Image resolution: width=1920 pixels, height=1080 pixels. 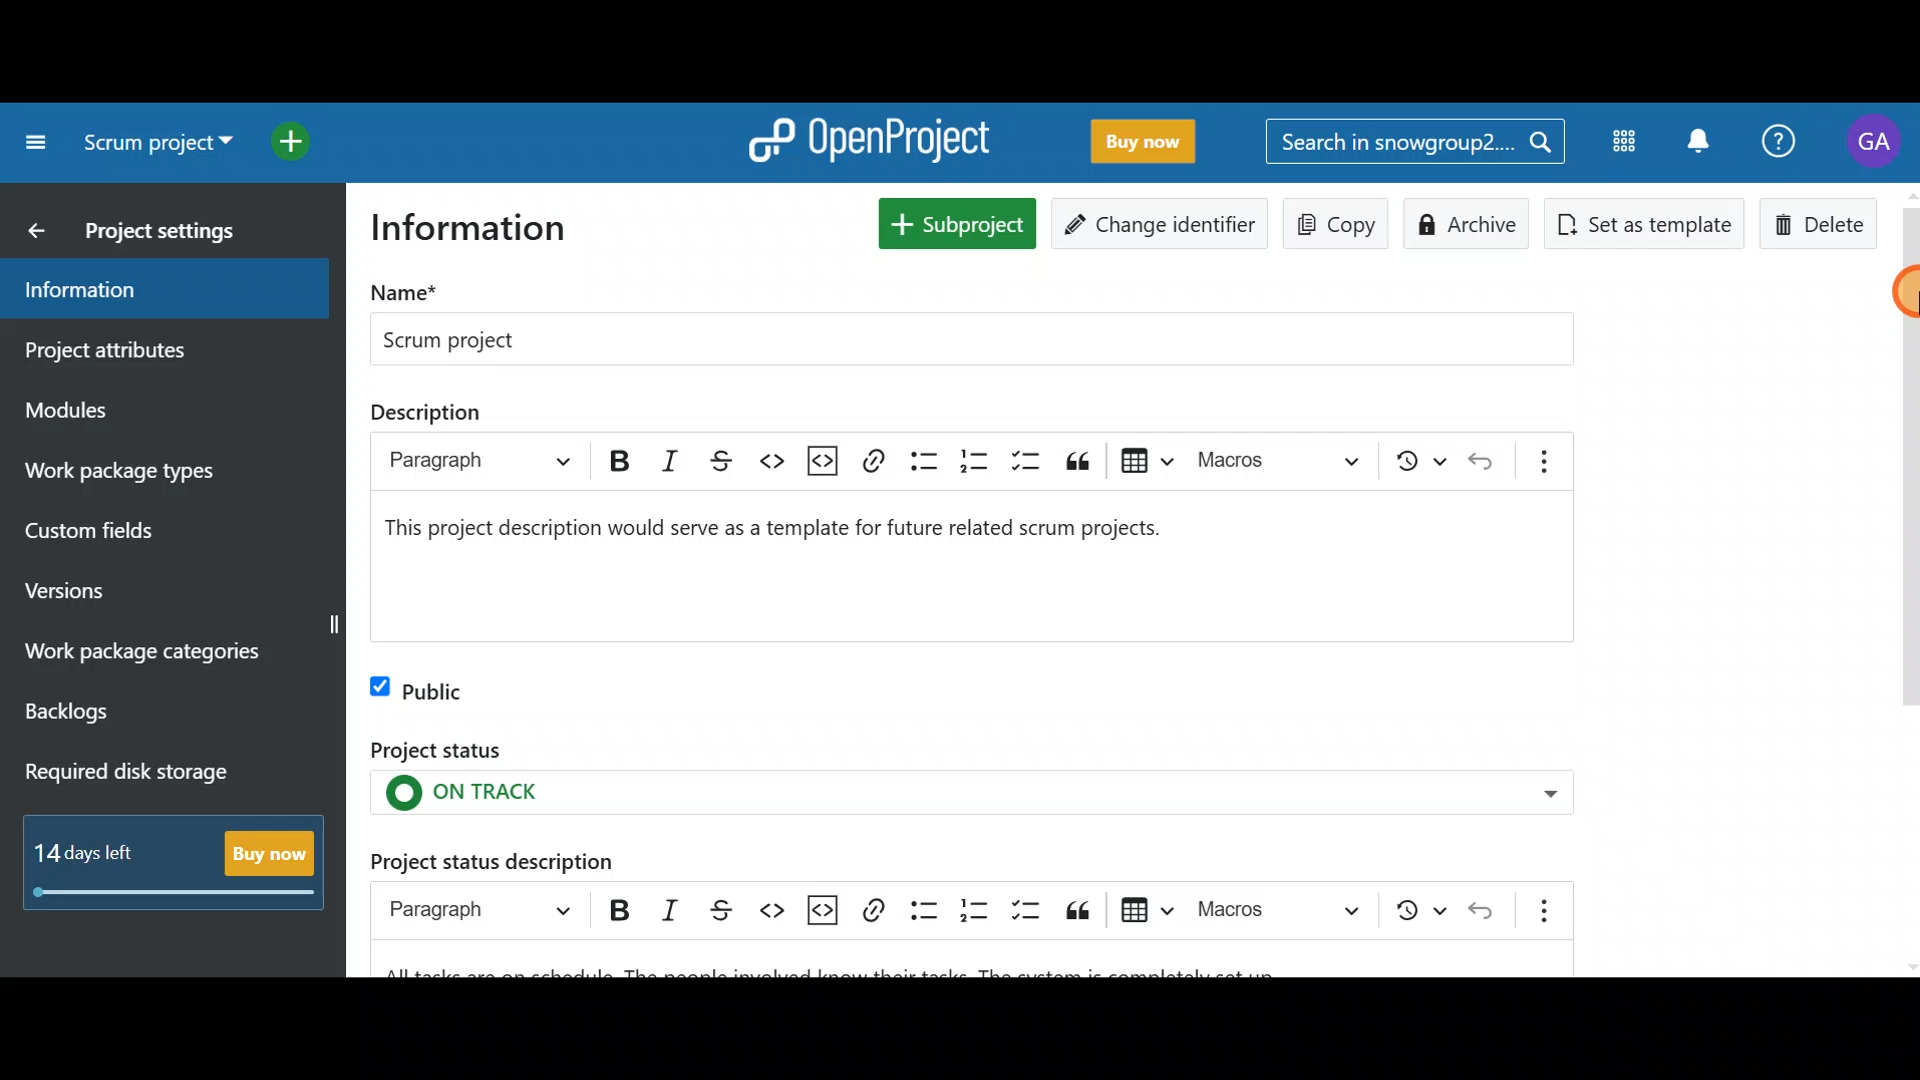 What do you see at coordinates (1410, 910) in the screenshot?
I see `Show local modifications` at bounding box center [1410, 910].